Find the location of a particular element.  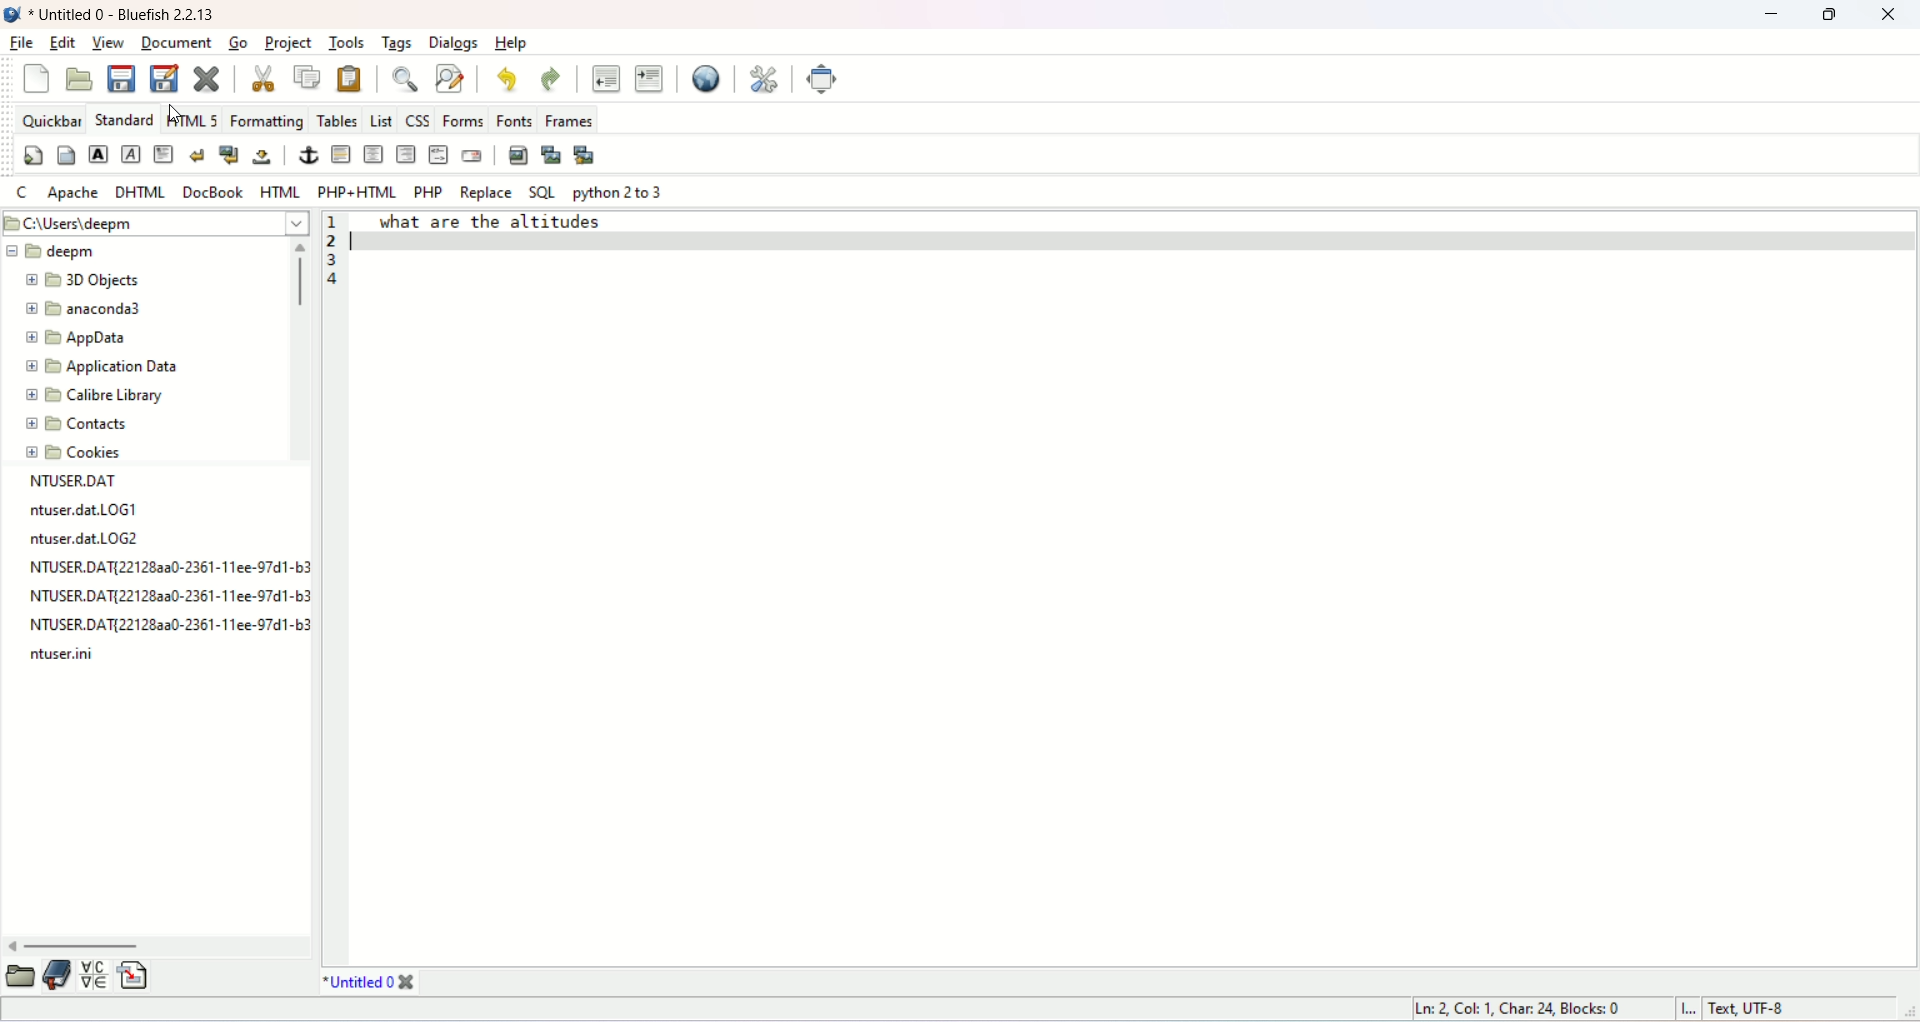

documentation is located at coordinates (55, 976).